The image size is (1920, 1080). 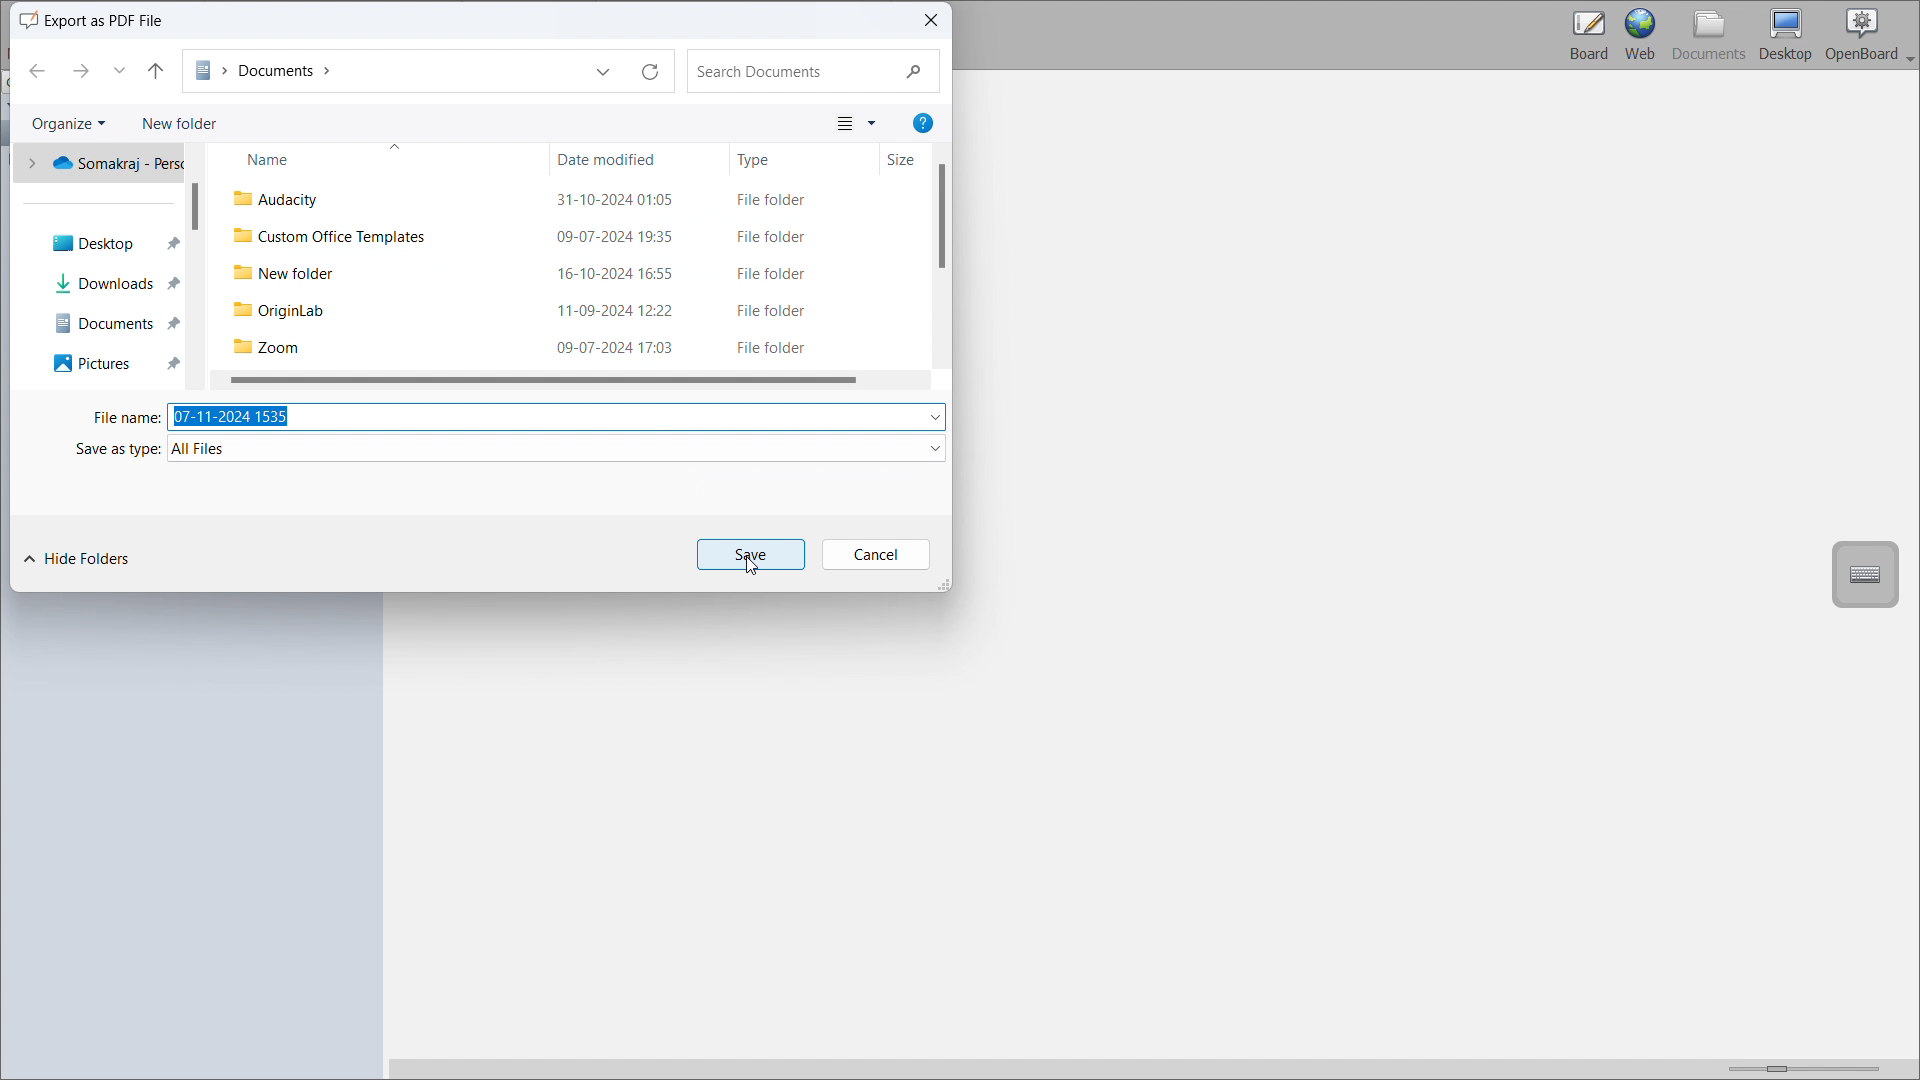 What do you see at coordinates (176, 307) in the screenshot?
I see `Pin ` at bounding box center [176, 307].